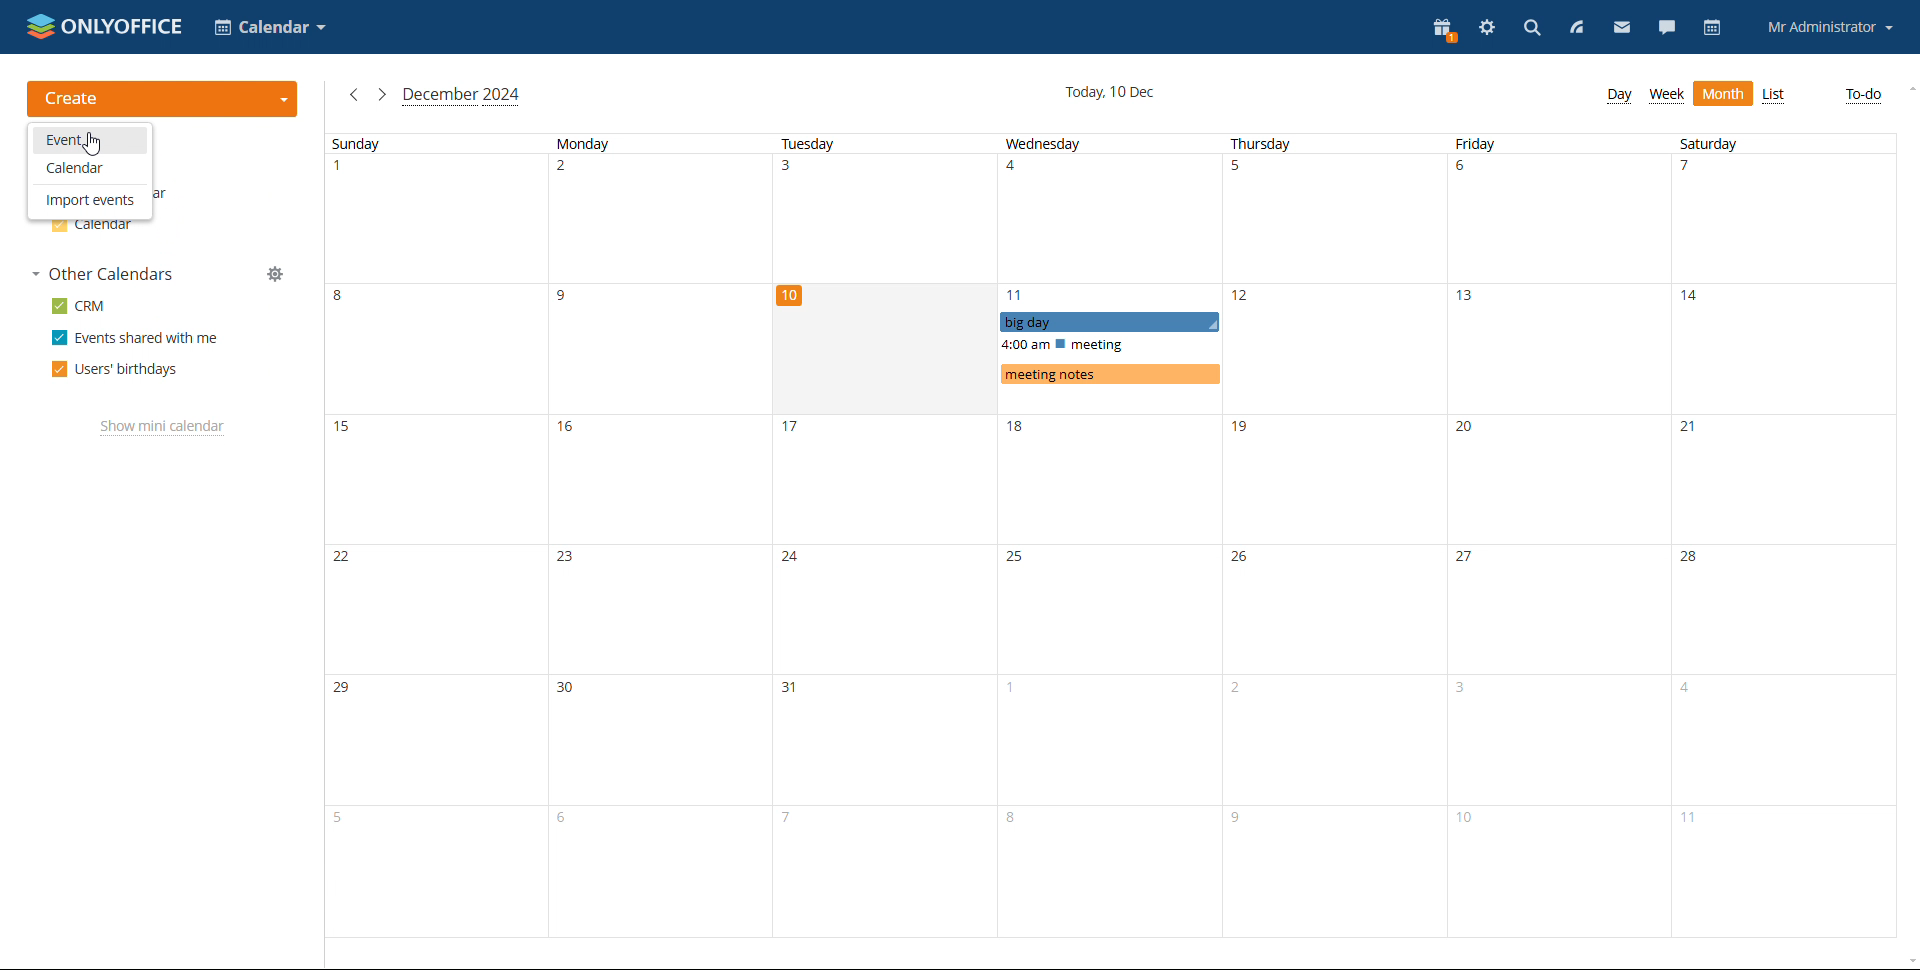  Describe the element at coordinates (1442, 30) in the screenshot. I see `present` at that location.